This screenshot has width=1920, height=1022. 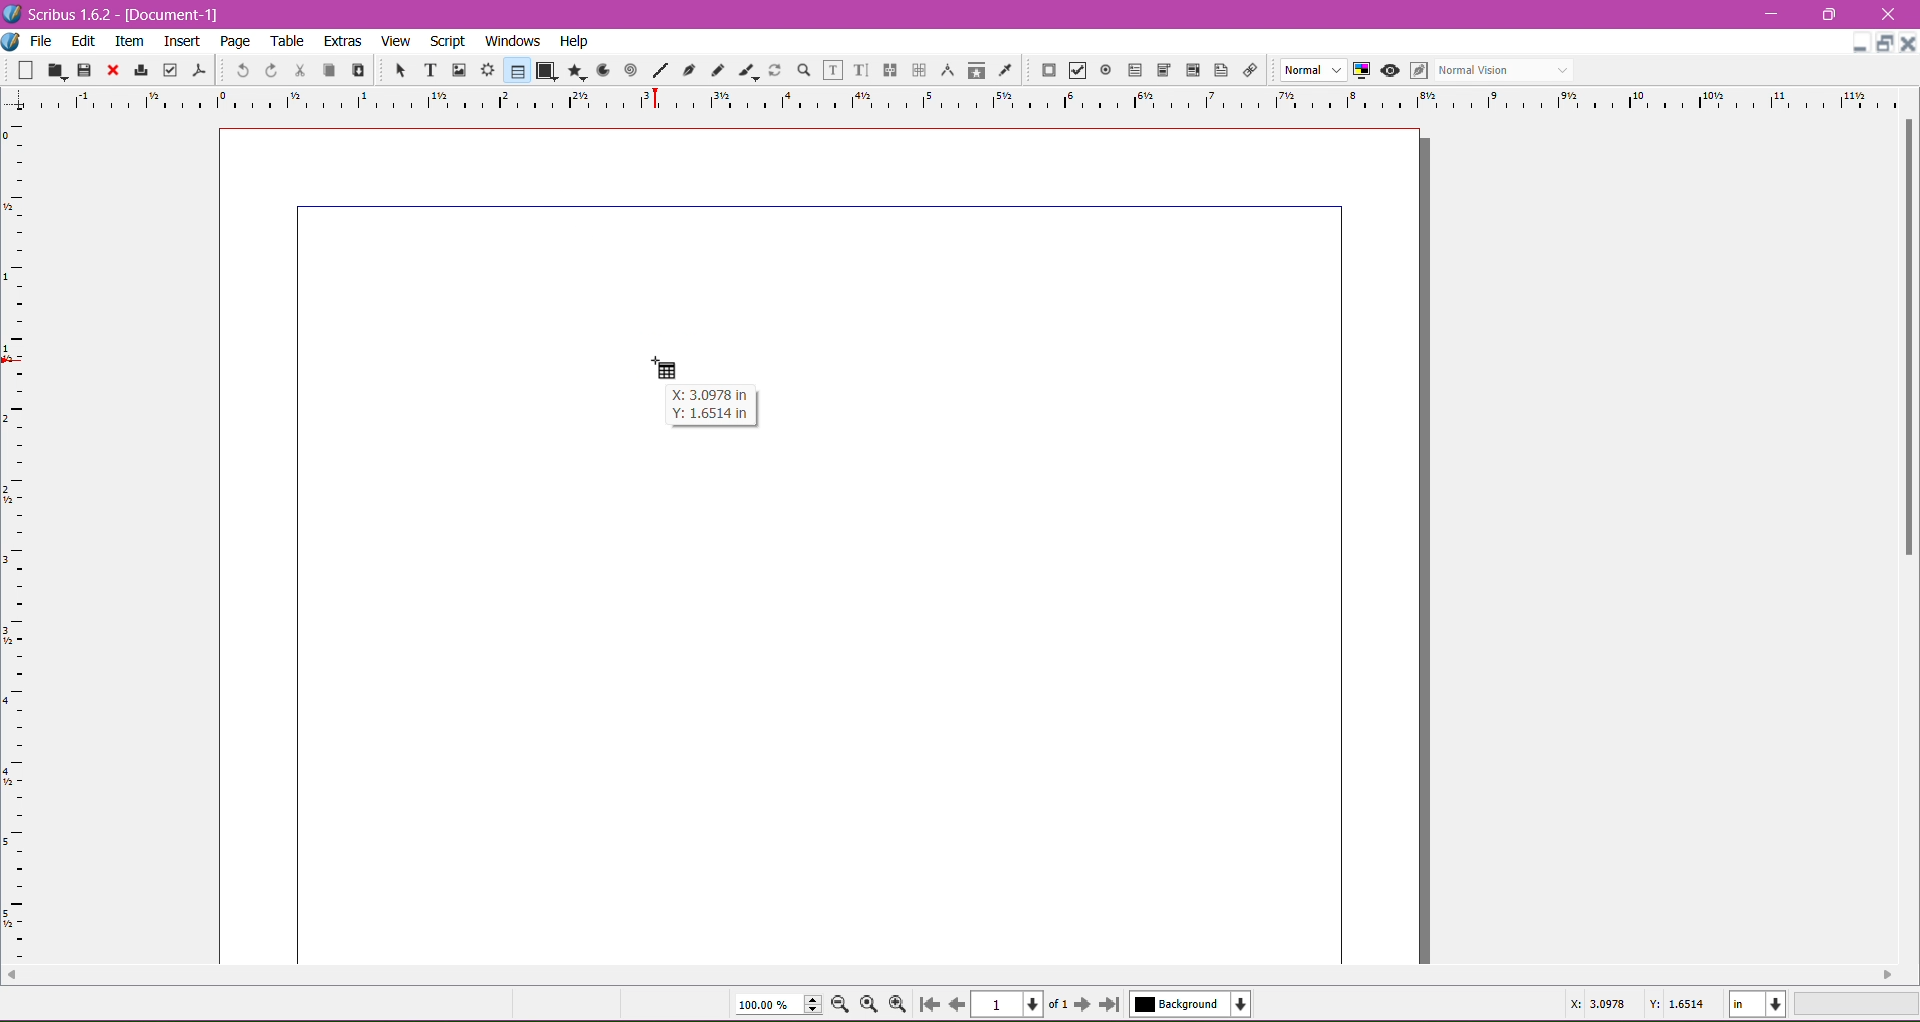 I want to click on Background, so click(x=1195, y=1004).